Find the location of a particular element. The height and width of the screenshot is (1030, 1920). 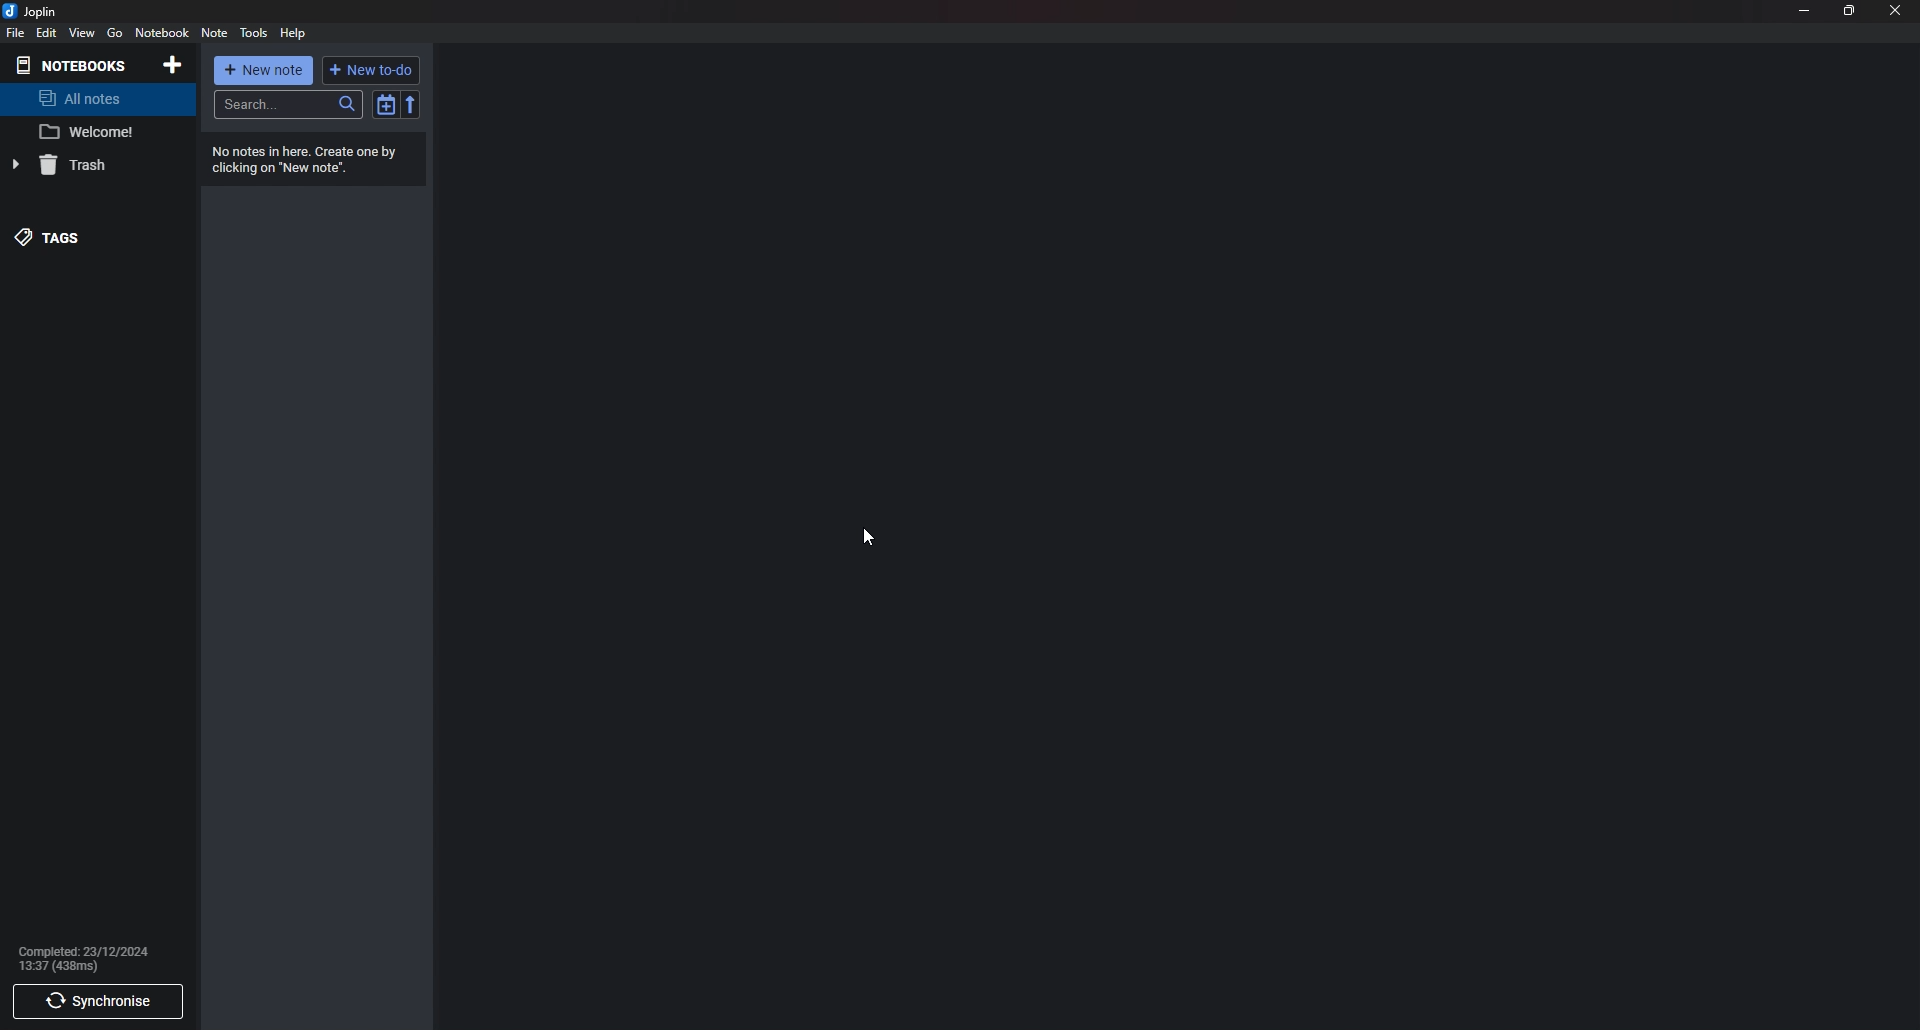

Notebook is located at coordinates (160, 32).